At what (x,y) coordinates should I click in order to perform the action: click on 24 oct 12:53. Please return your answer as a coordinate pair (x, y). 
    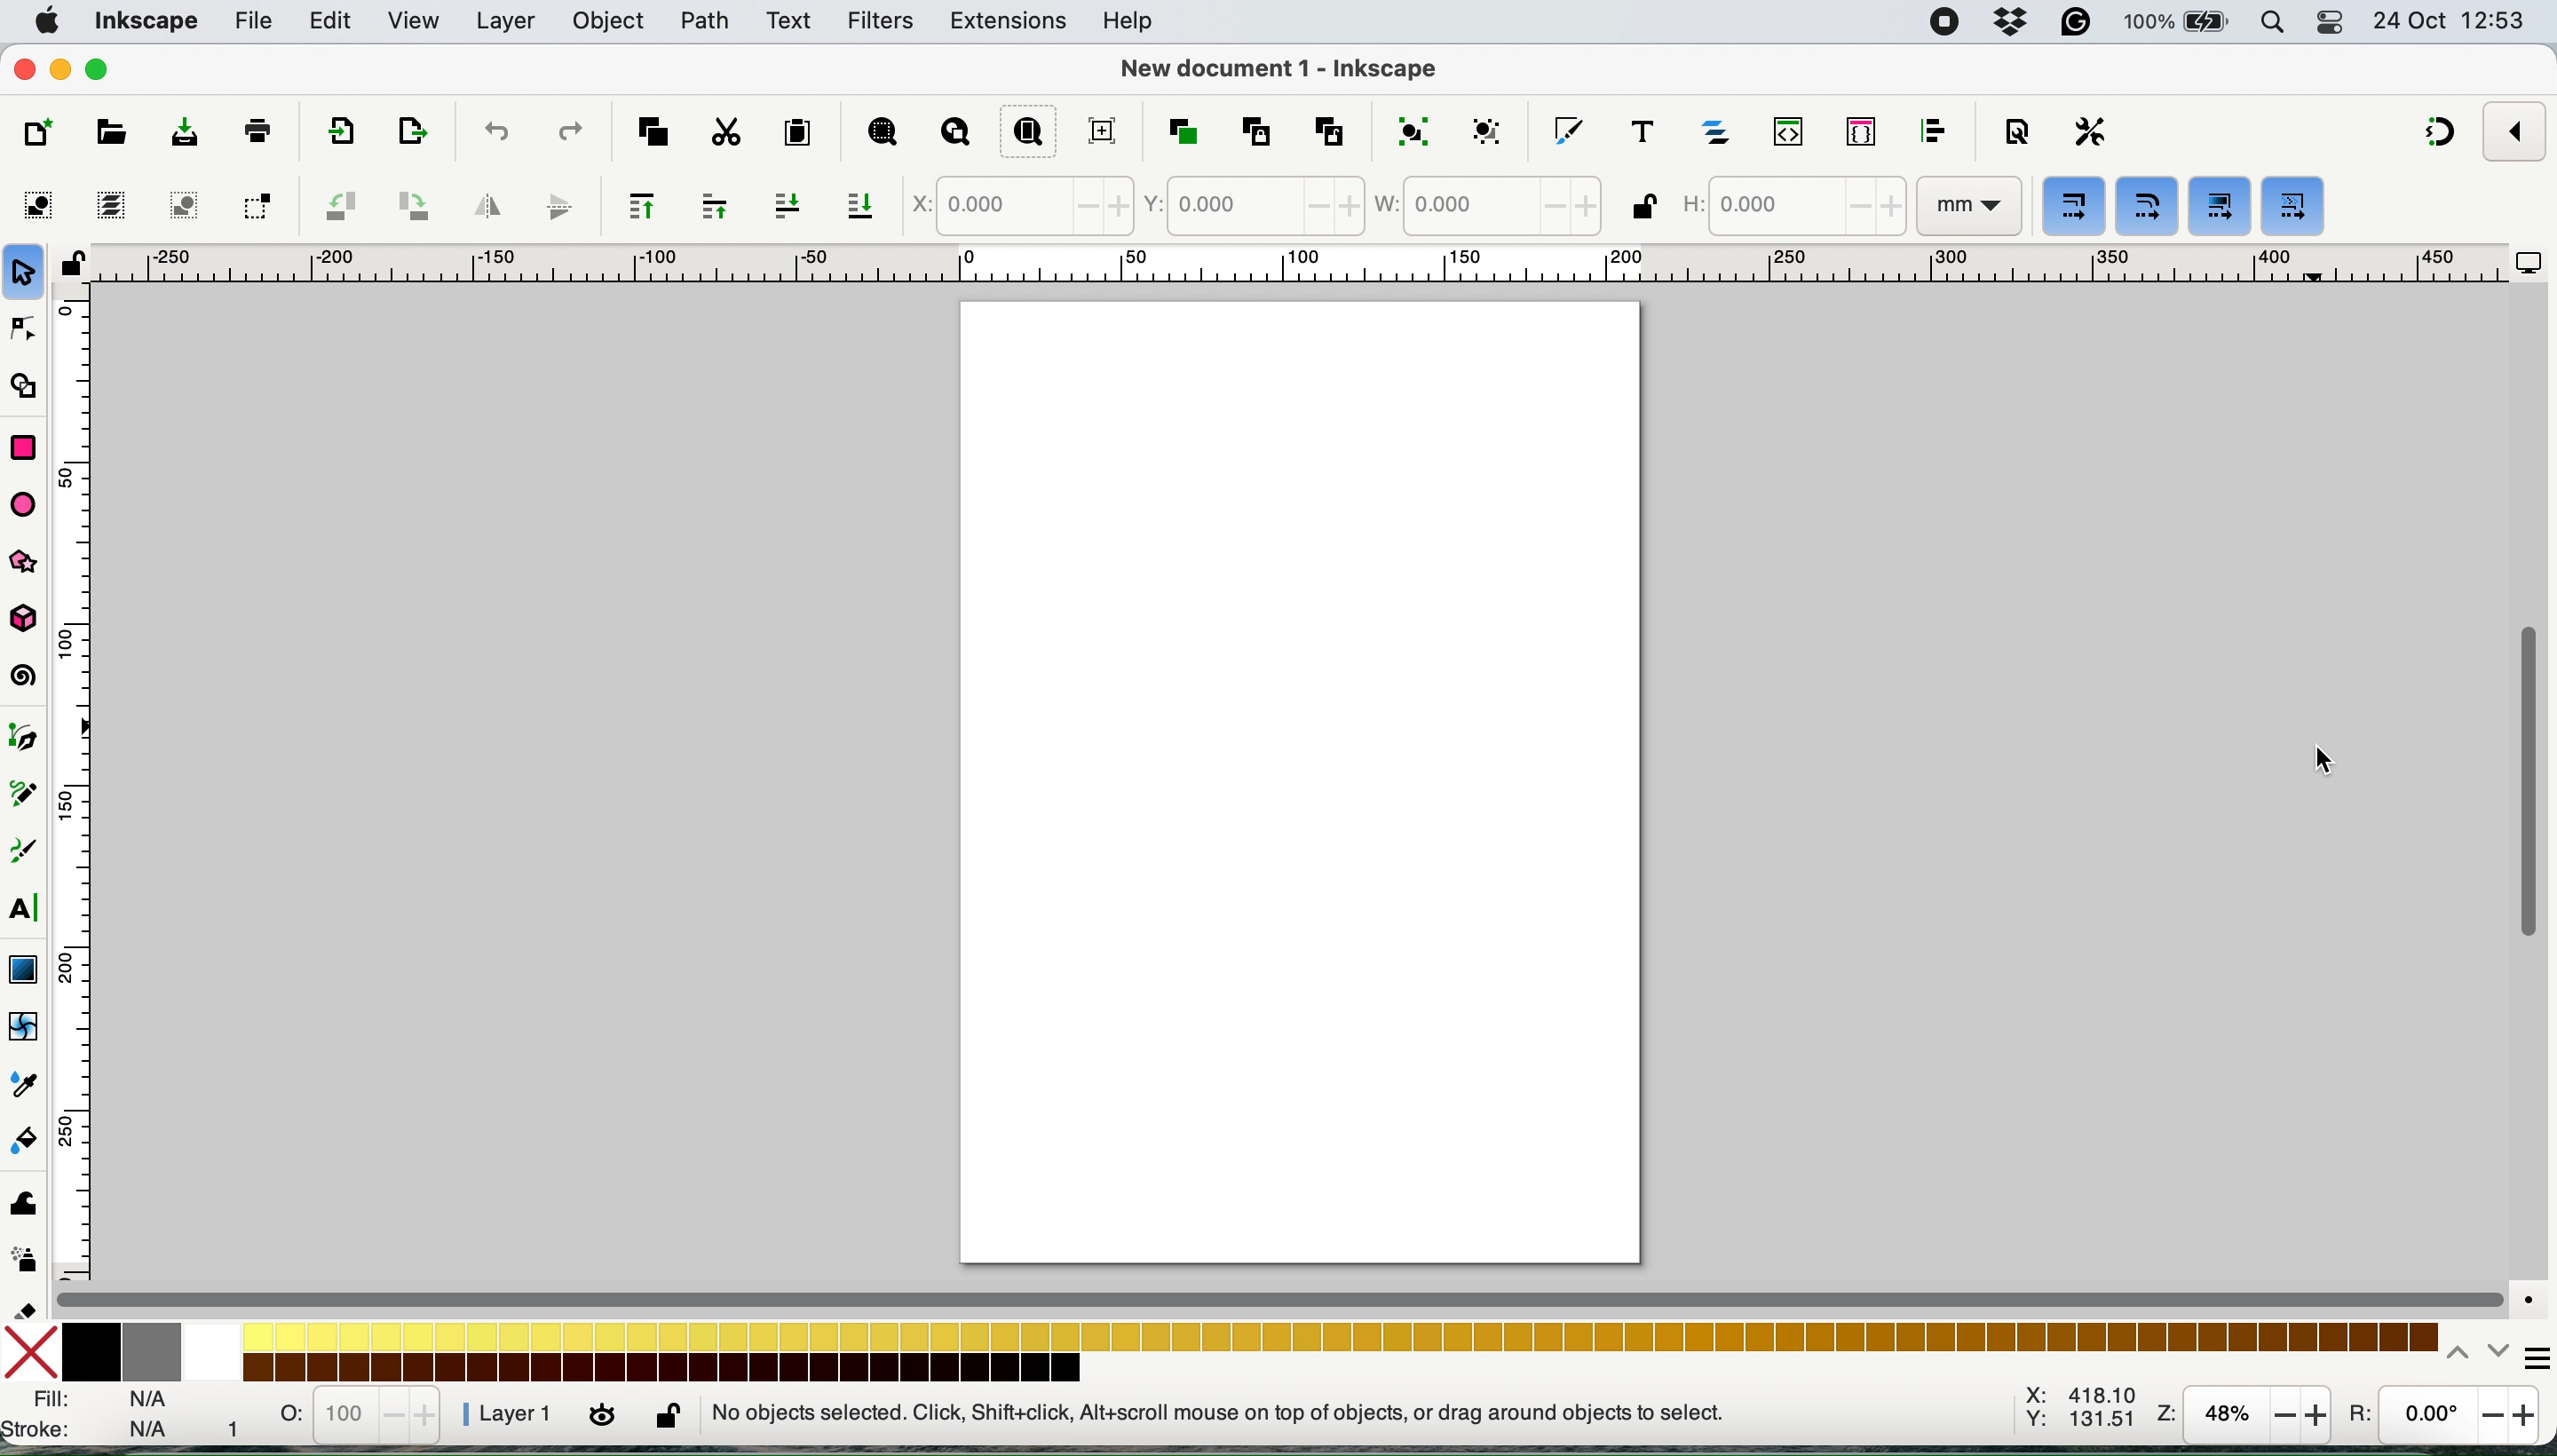
    Looking at the image, I should click on (2452, 24).